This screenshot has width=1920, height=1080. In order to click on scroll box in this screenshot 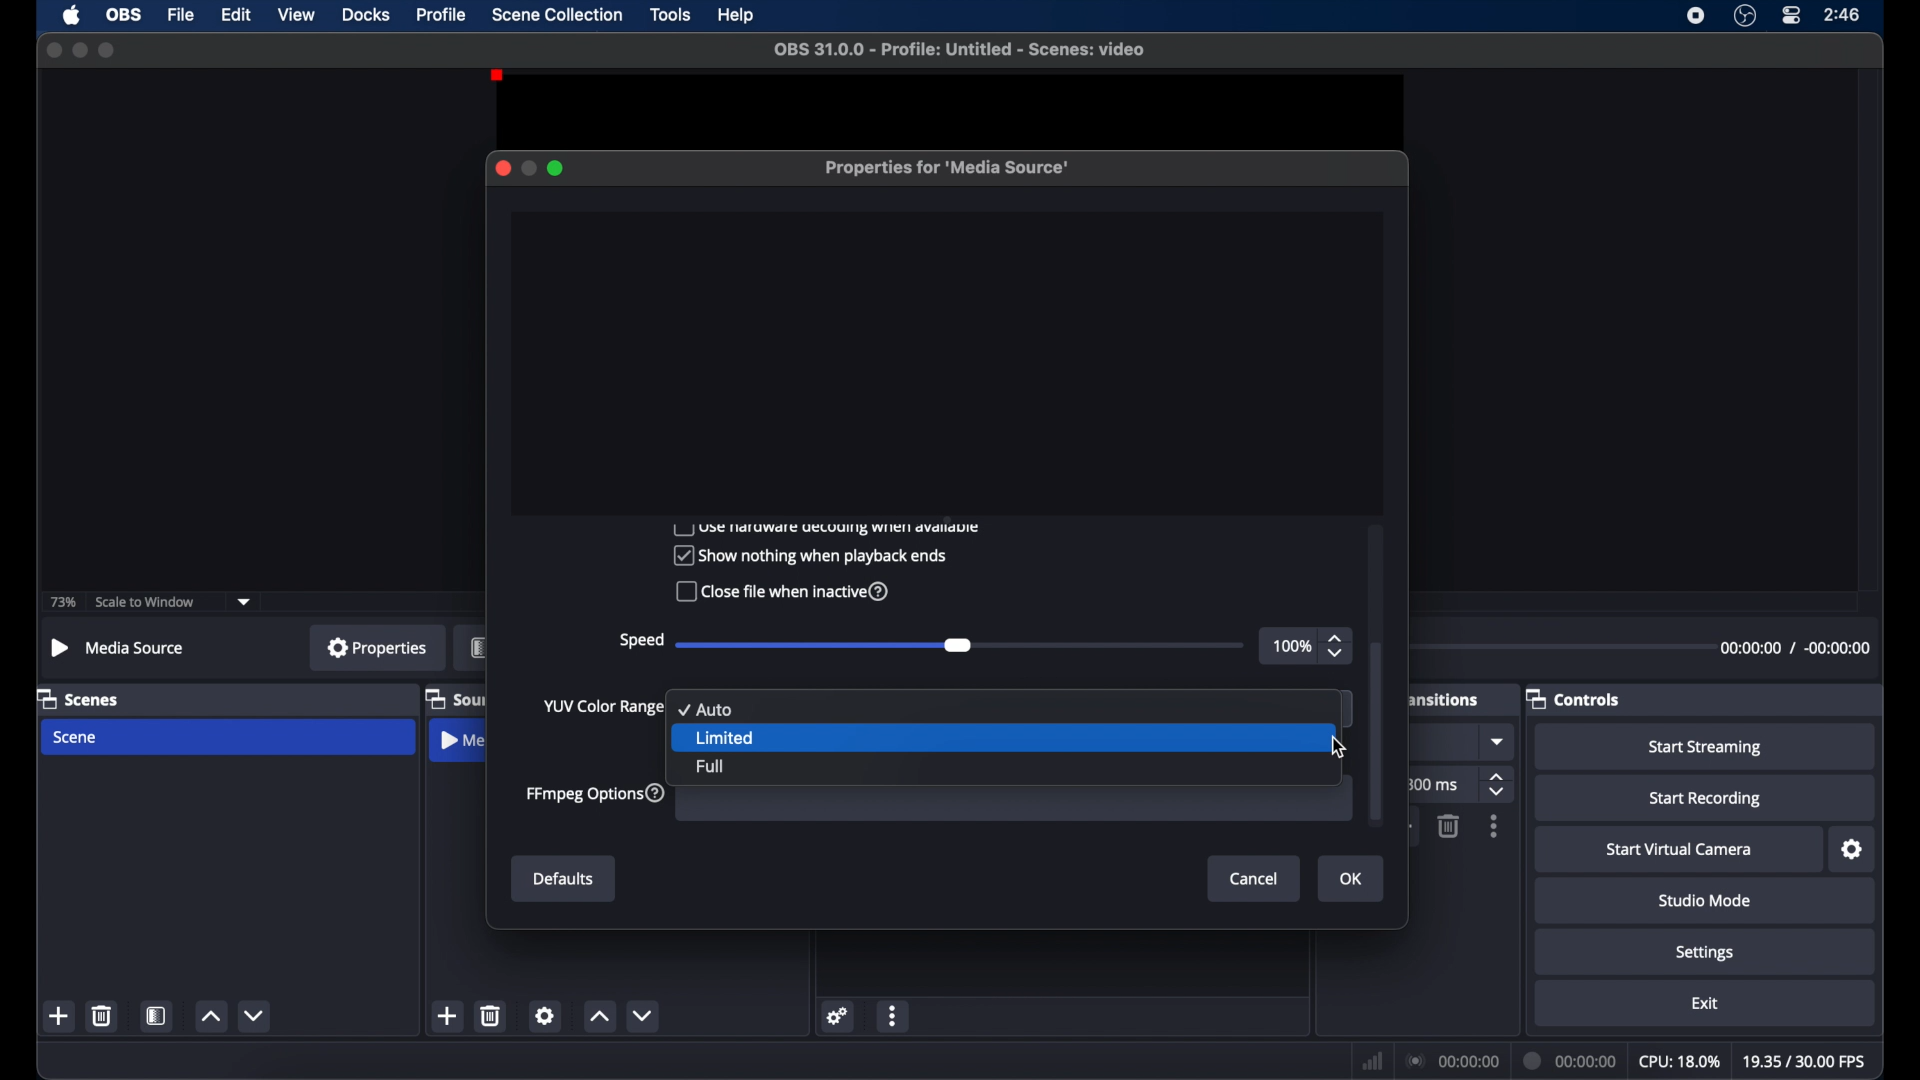, I will do `click(1375, 730)`.